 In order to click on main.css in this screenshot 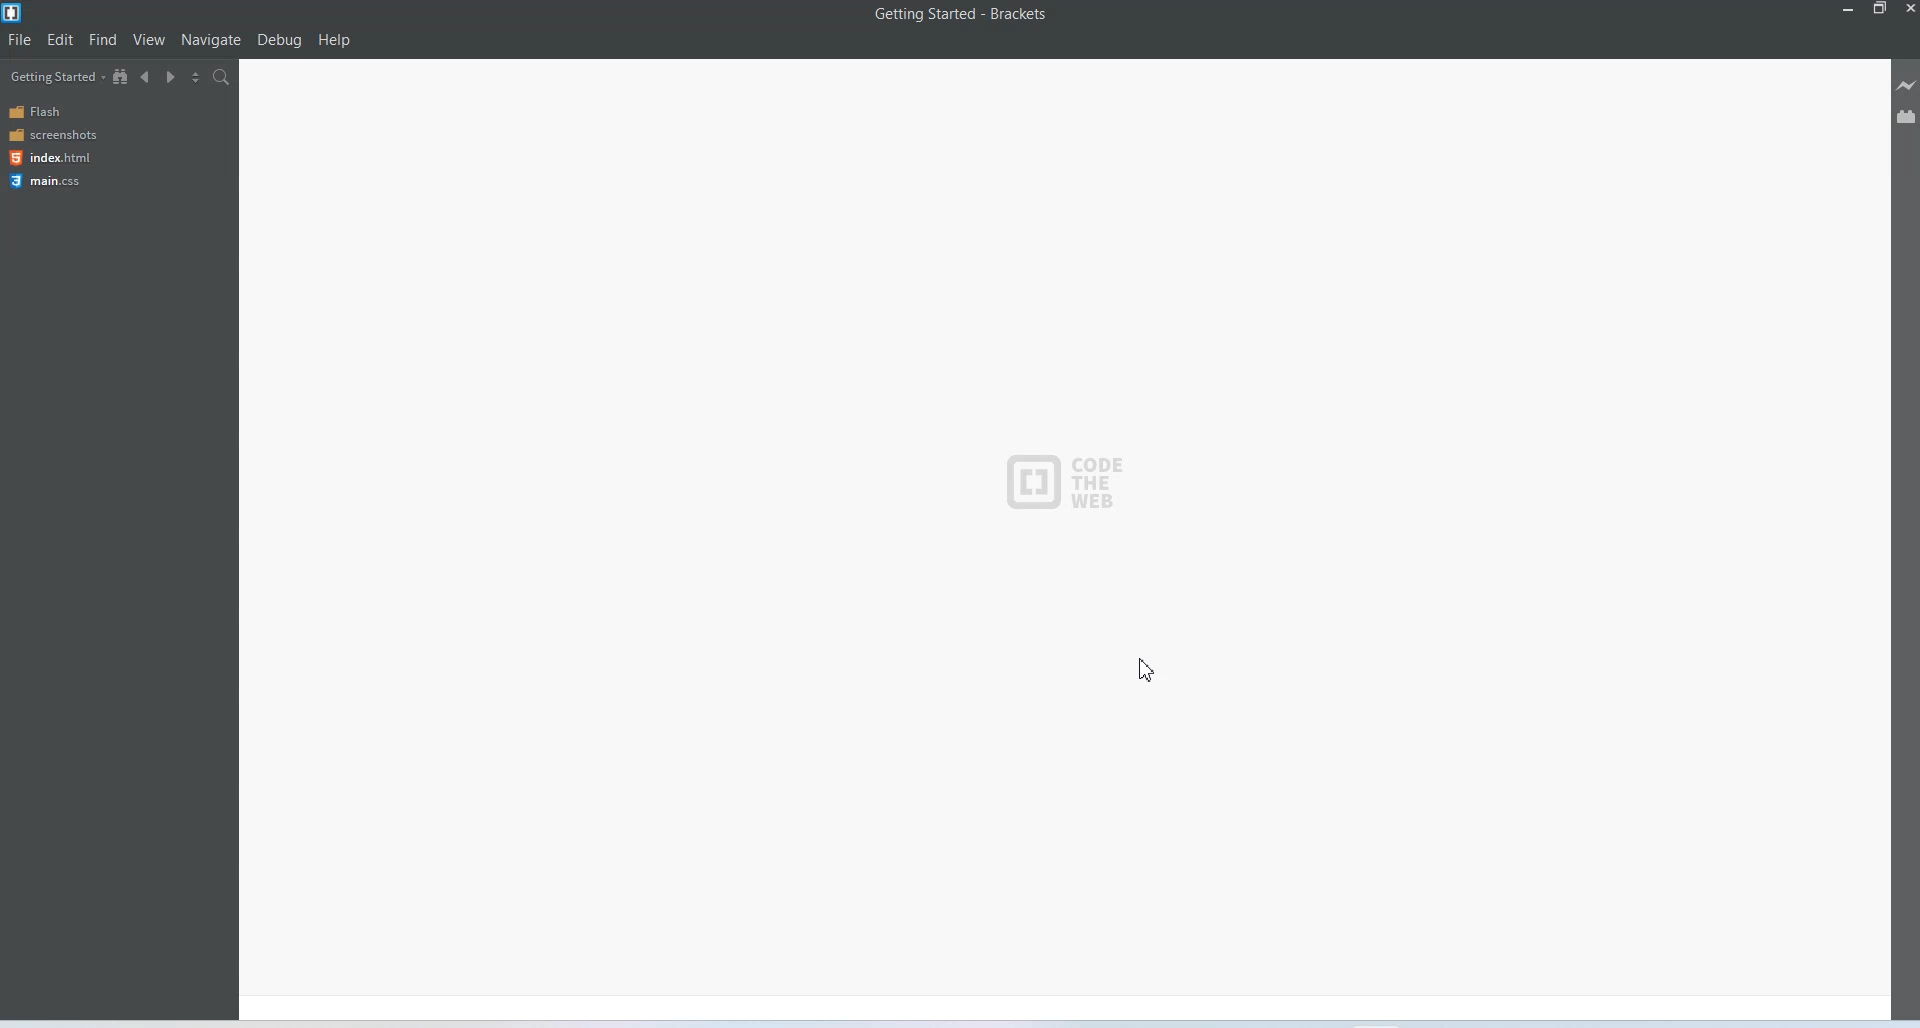, I will do `click(48, 181)`.